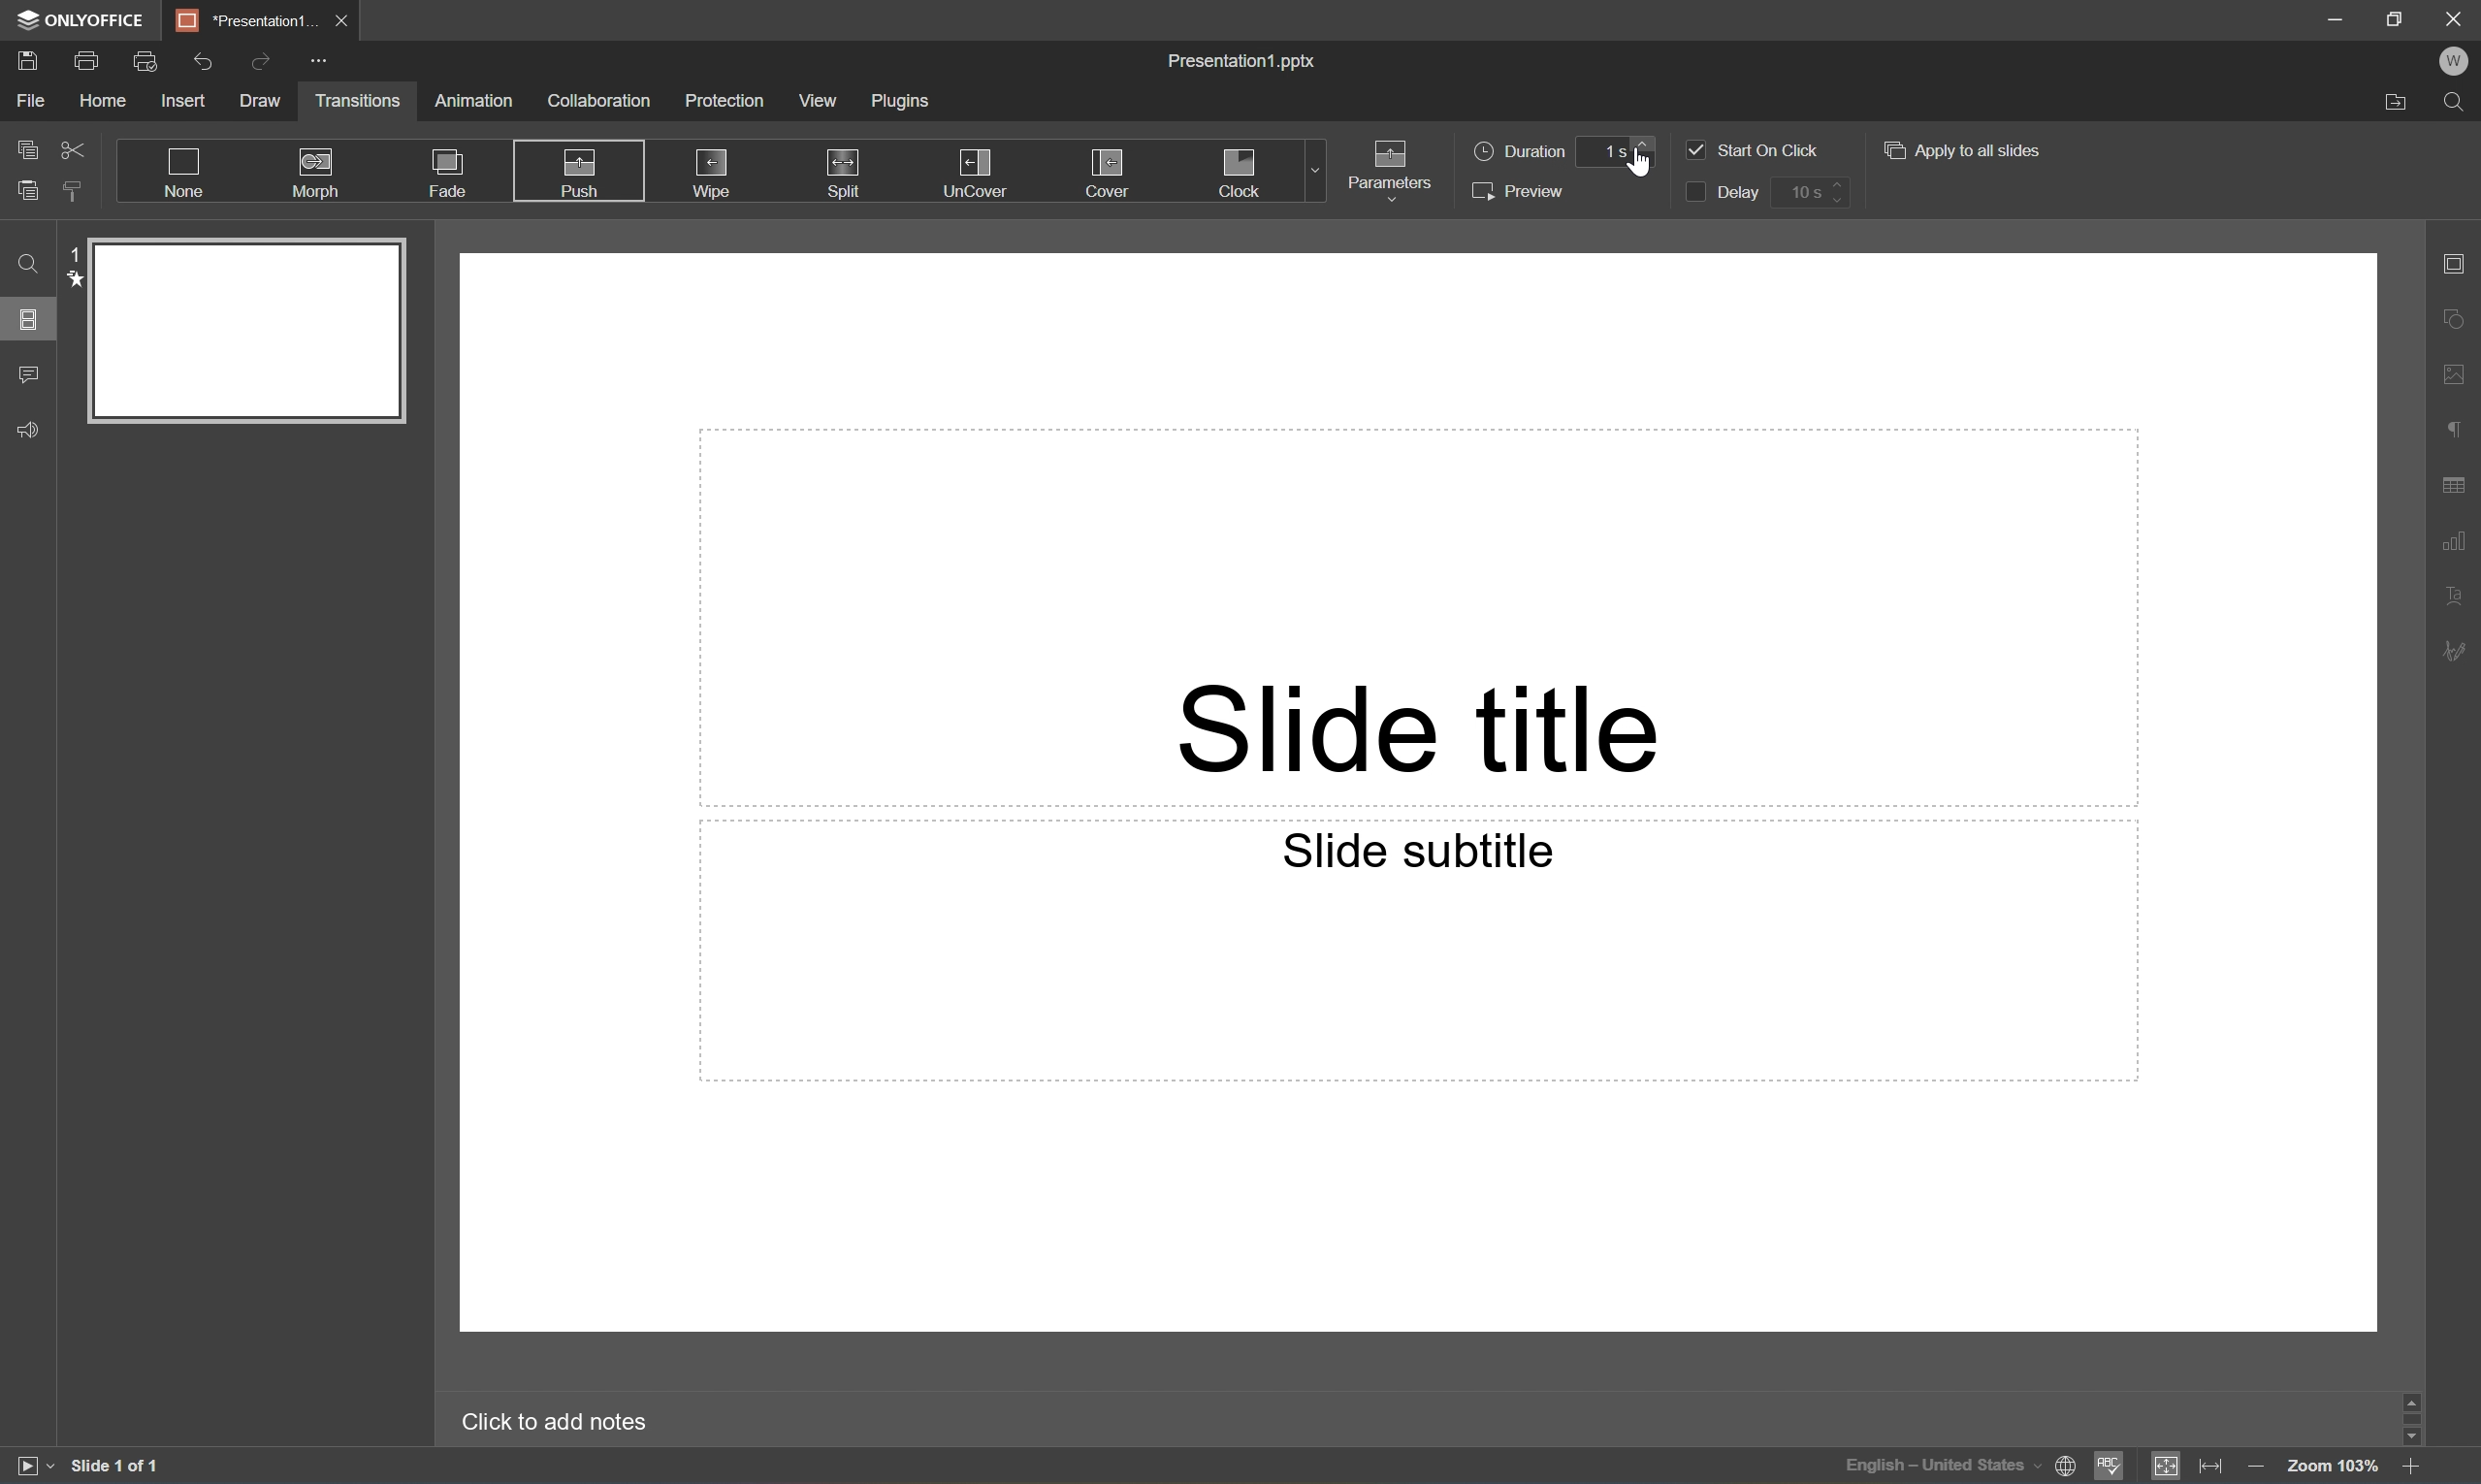 The image size is (2481, 1484). Describe the element at coordinates (1808, 193) in the screenshot. I see `10 s` at that location.